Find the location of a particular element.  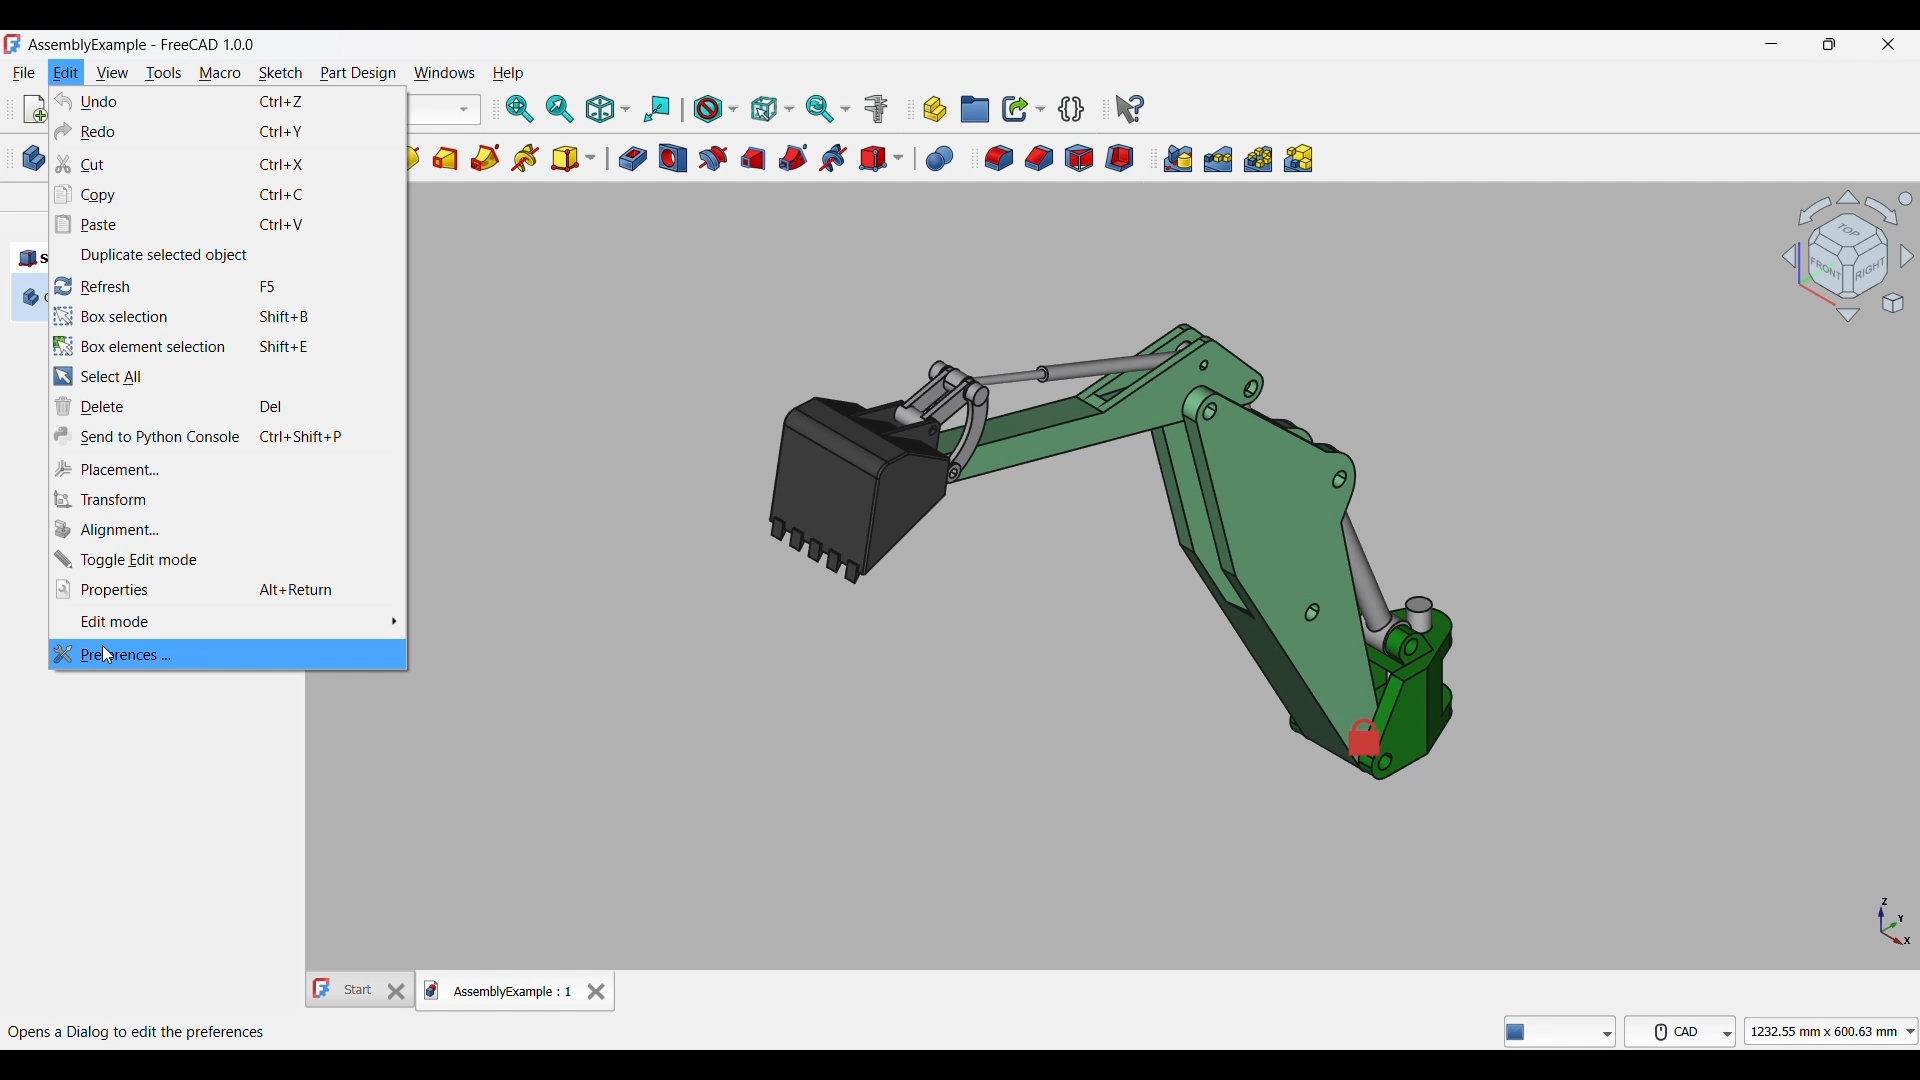

Additive helix is located at coordinates (526, 159).